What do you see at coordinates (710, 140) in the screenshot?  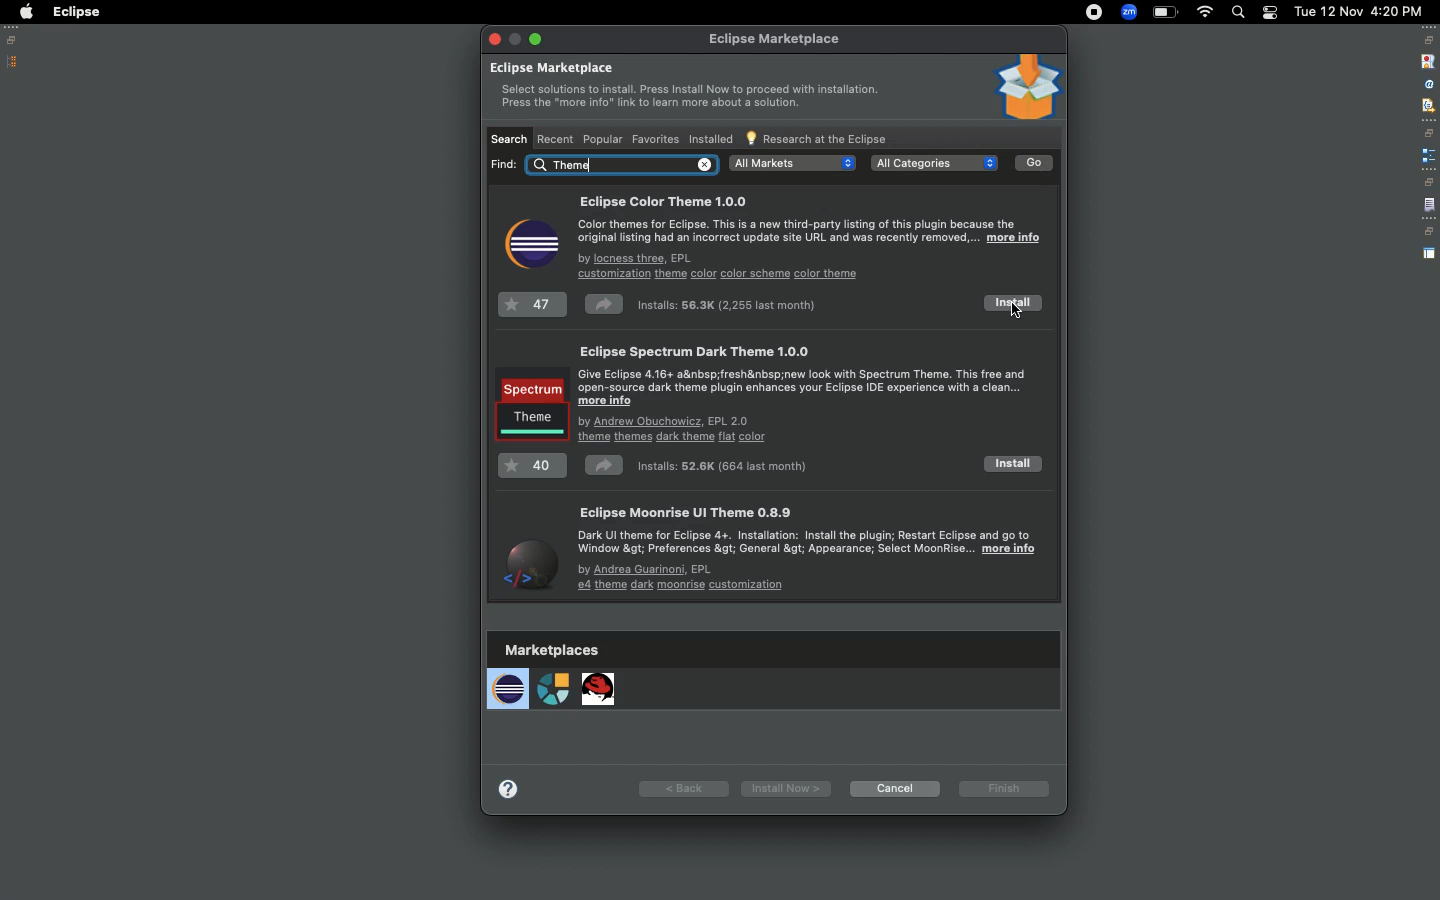 I see `Installed` at bounding box center [710, 140].